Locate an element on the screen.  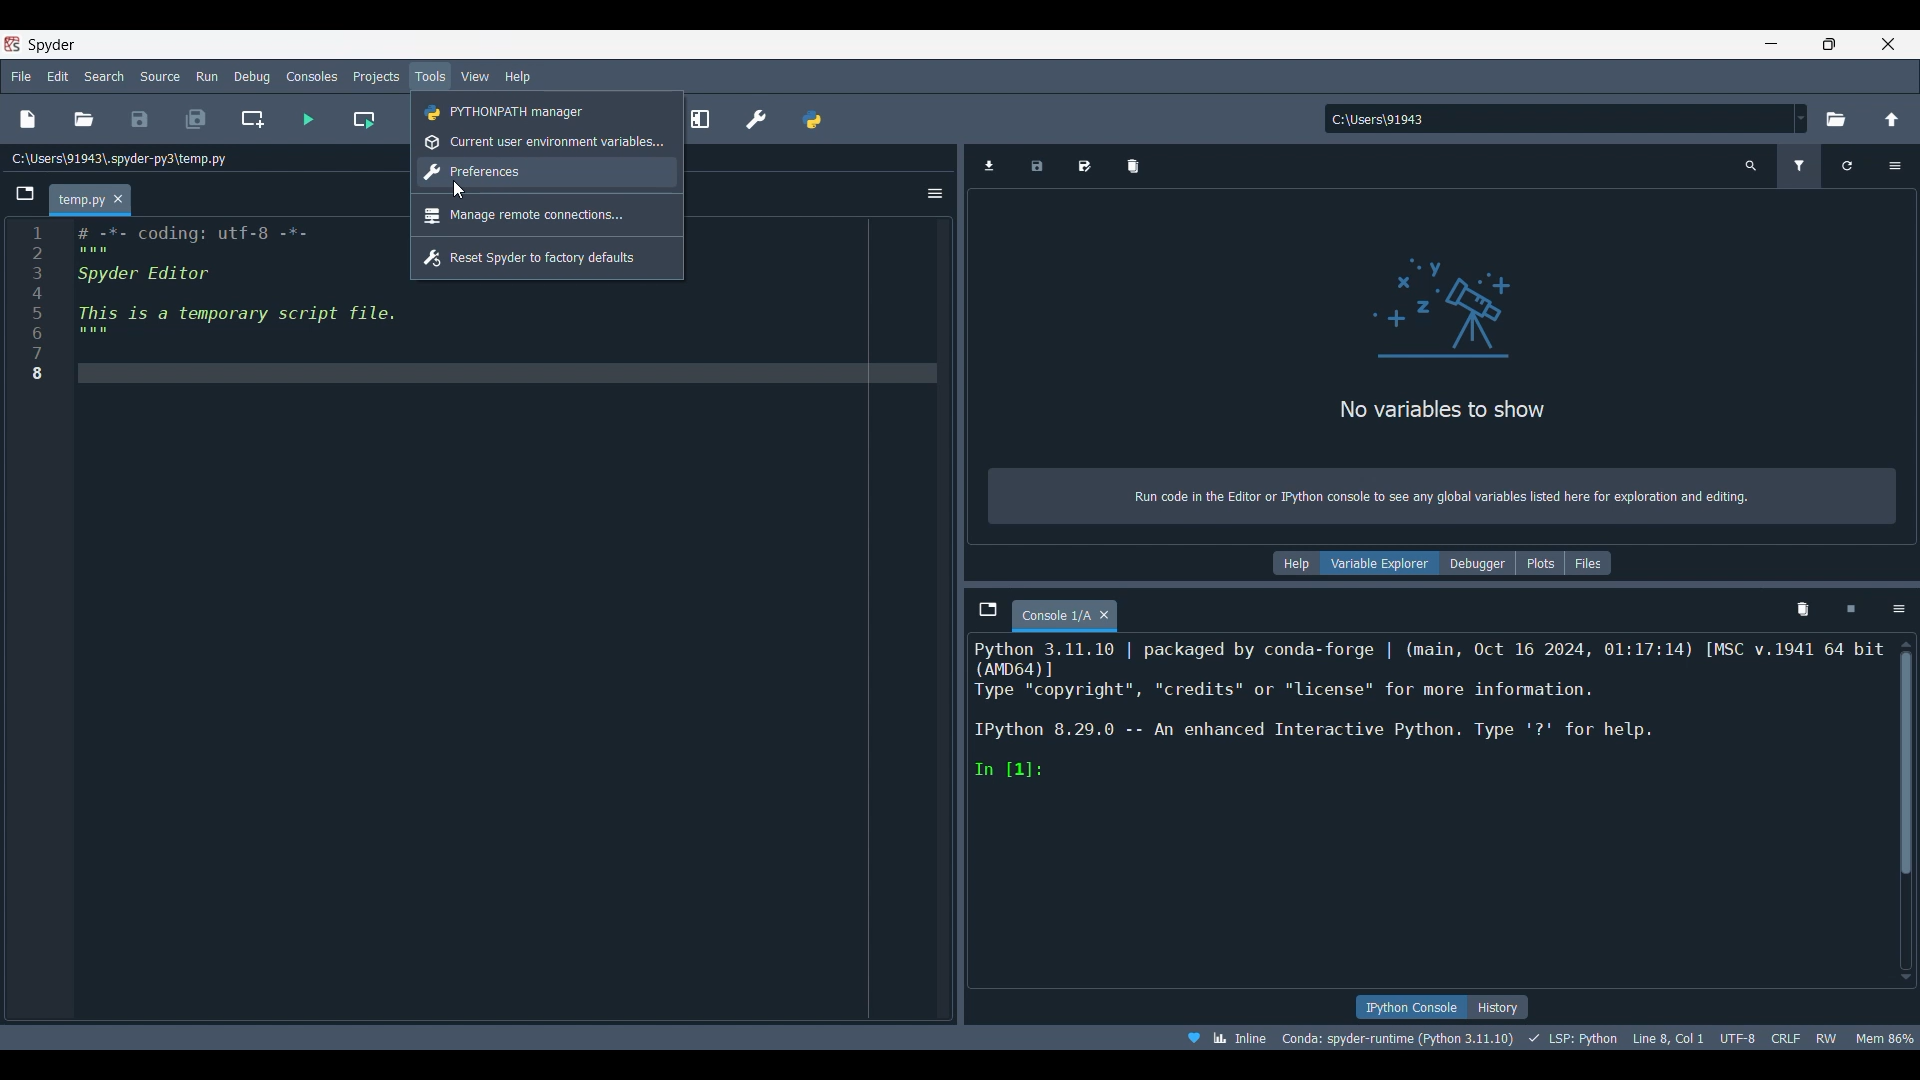
rw is located at coordinates (1828, 1037).